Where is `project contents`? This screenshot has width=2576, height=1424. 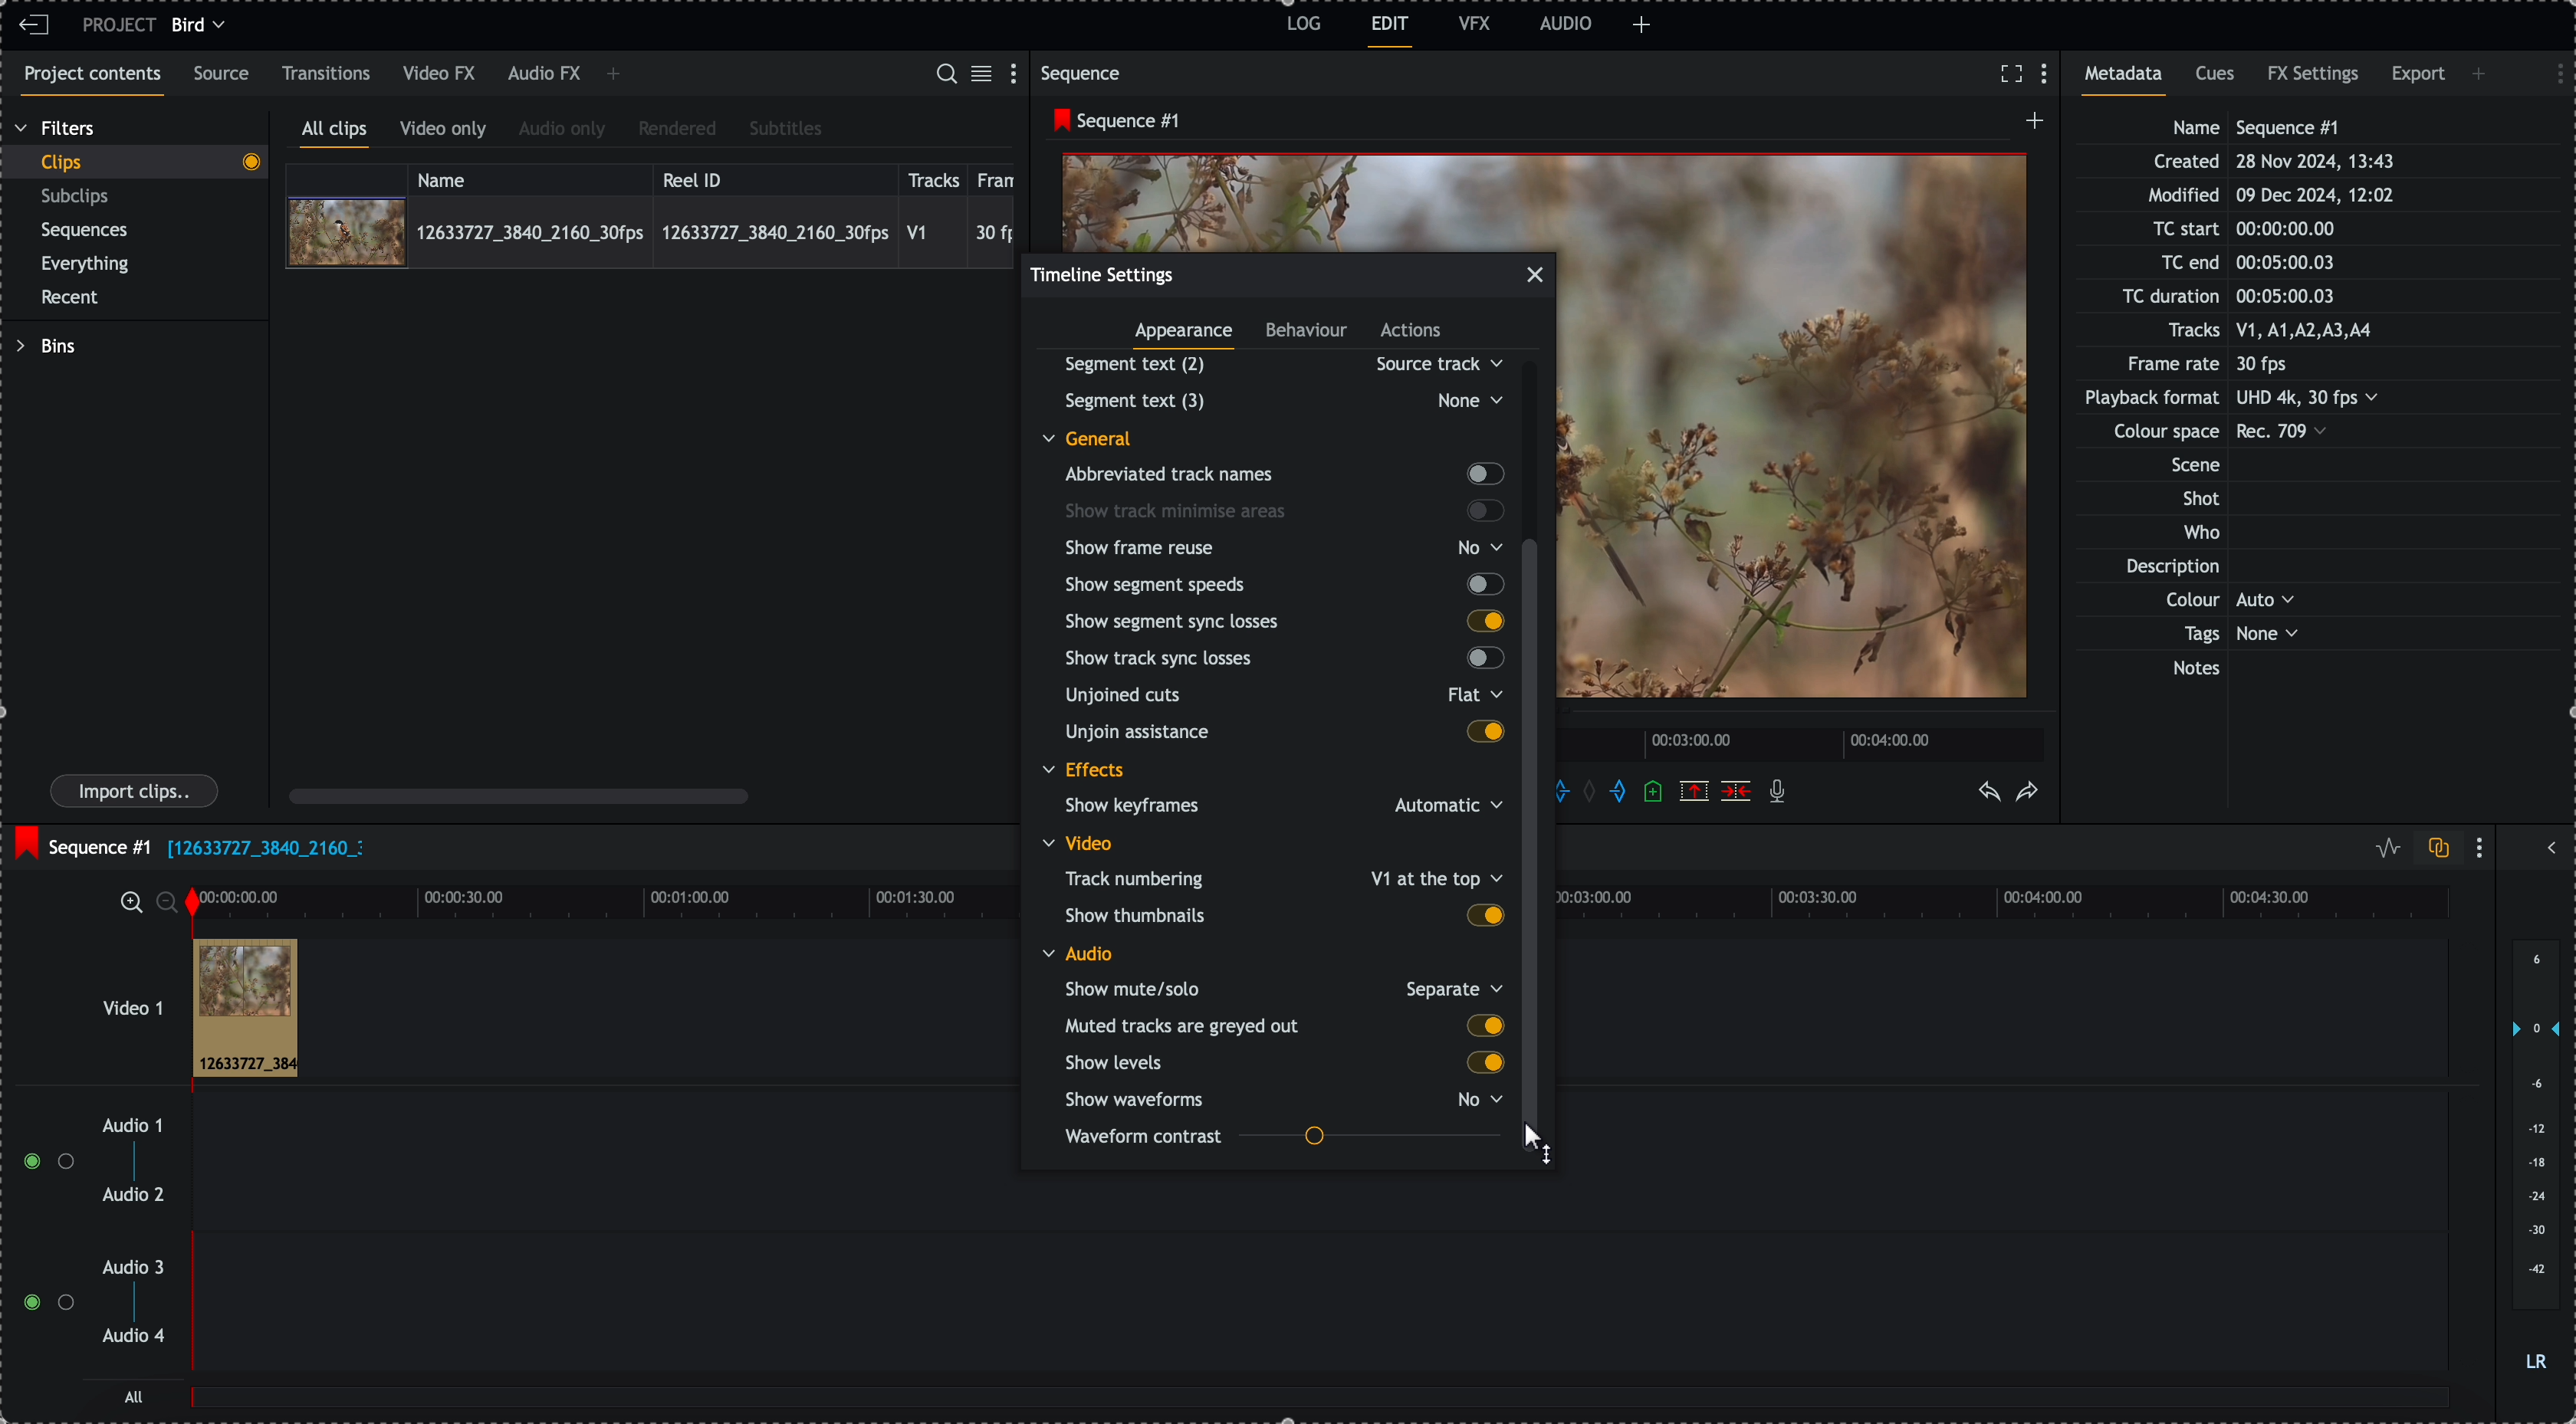 project contents is located at coordinates (88, 81).